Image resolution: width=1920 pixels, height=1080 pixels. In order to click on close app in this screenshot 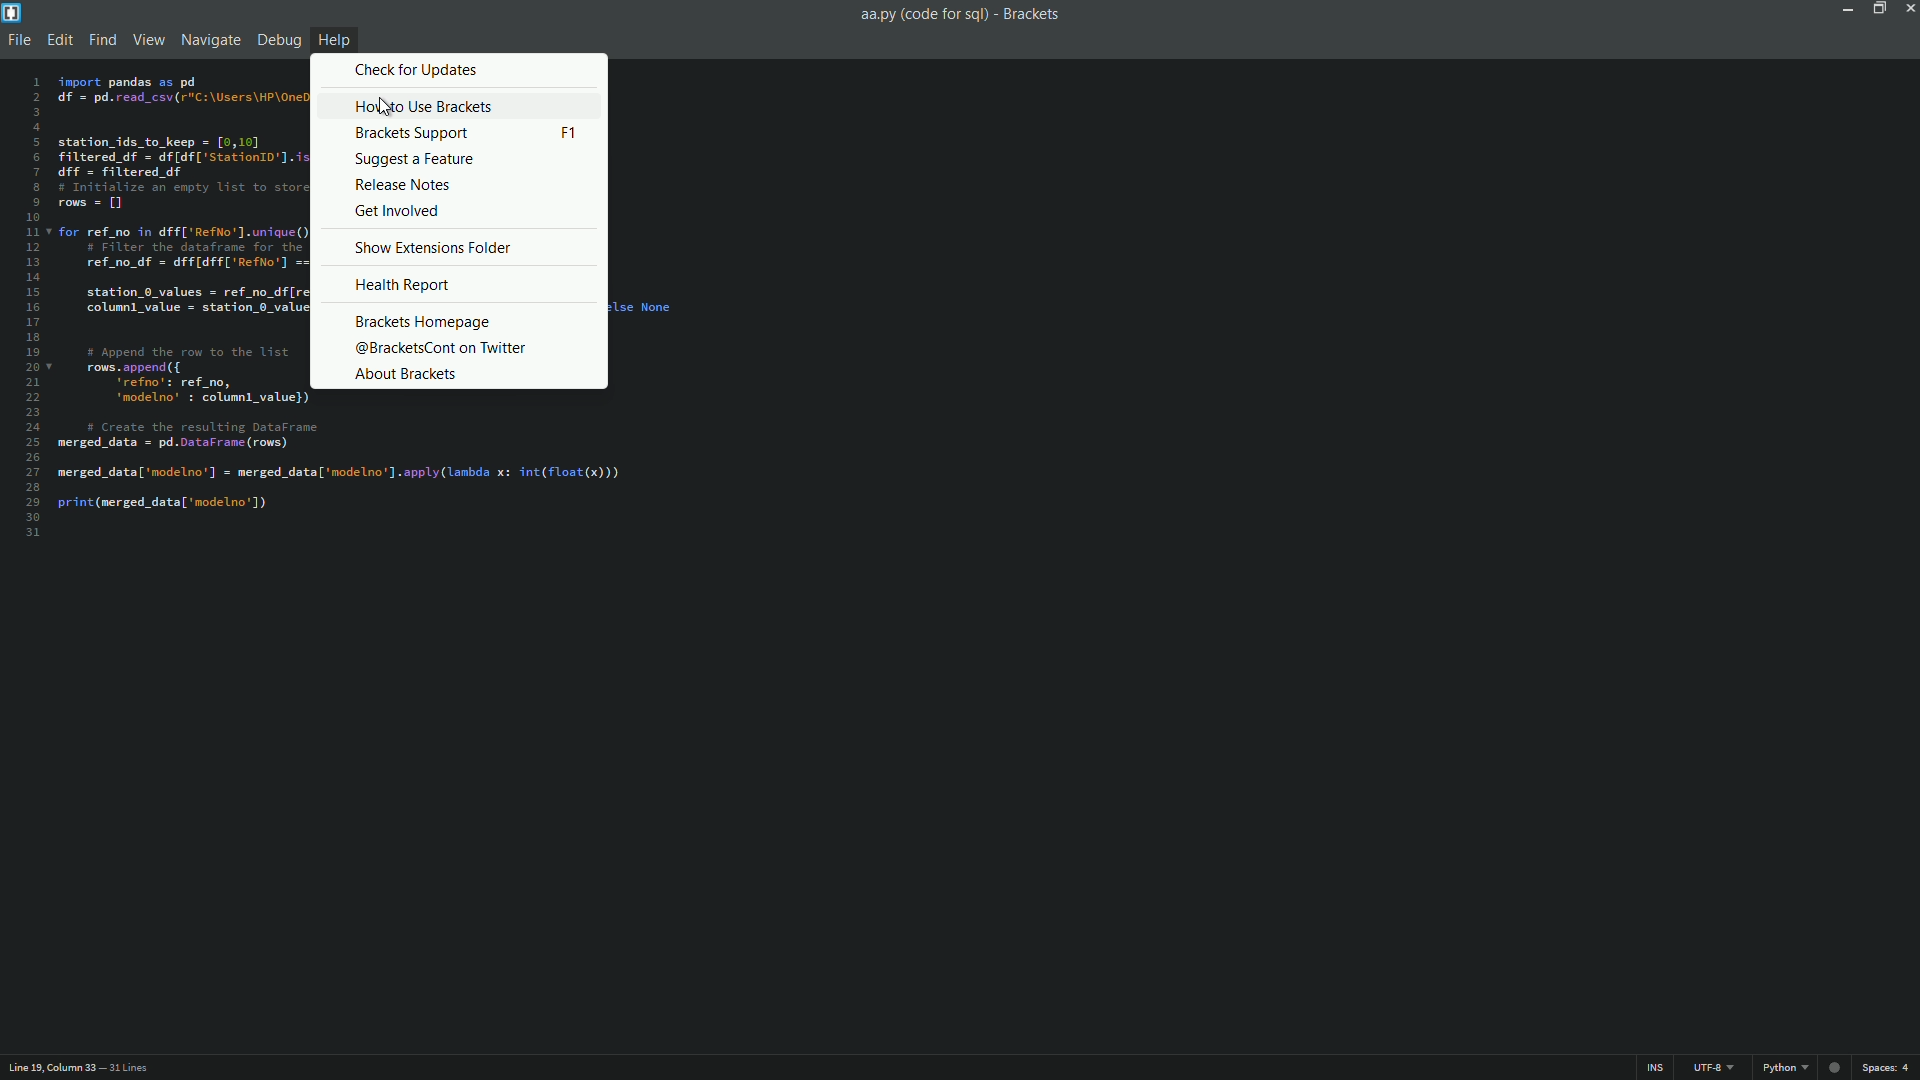, I will do `click(1908, 9)`.